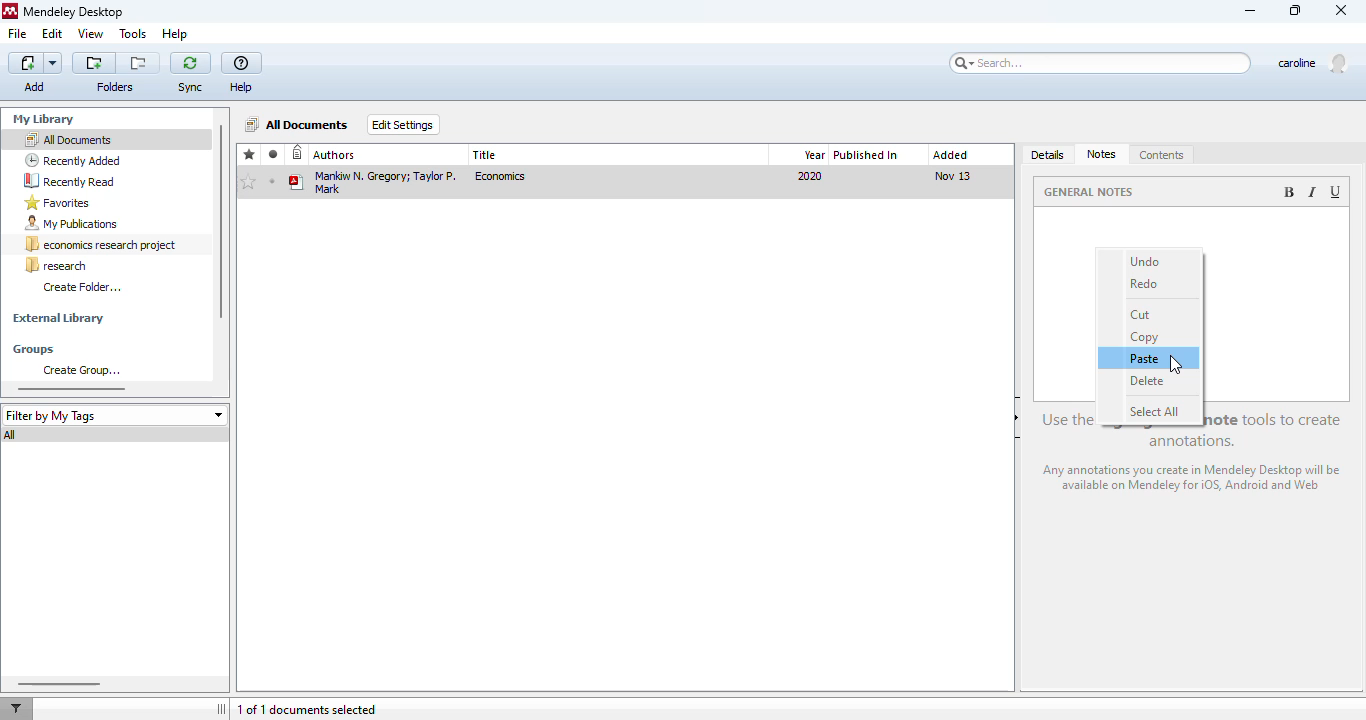  What do you see at coordinates (36, 63) in the screenshot?
I see `add` at bounding box center [36, 63].